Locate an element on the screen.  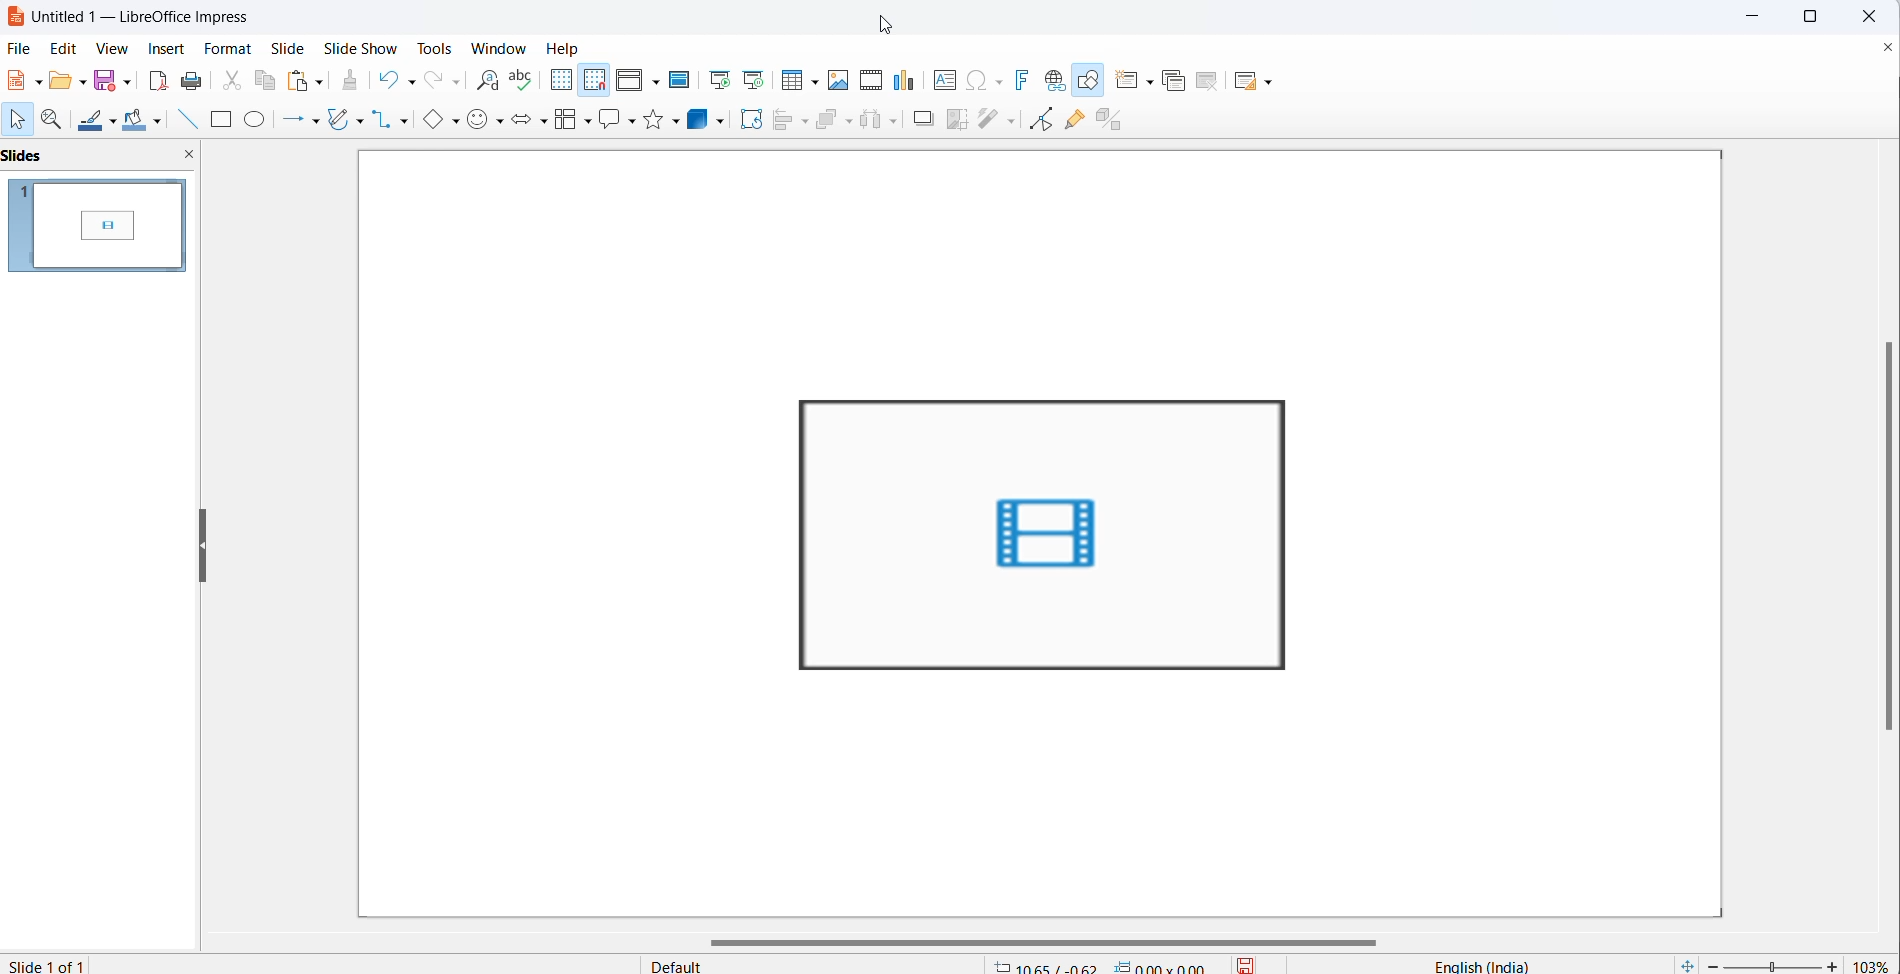
slide layout is located at coordinates (1249, 83).